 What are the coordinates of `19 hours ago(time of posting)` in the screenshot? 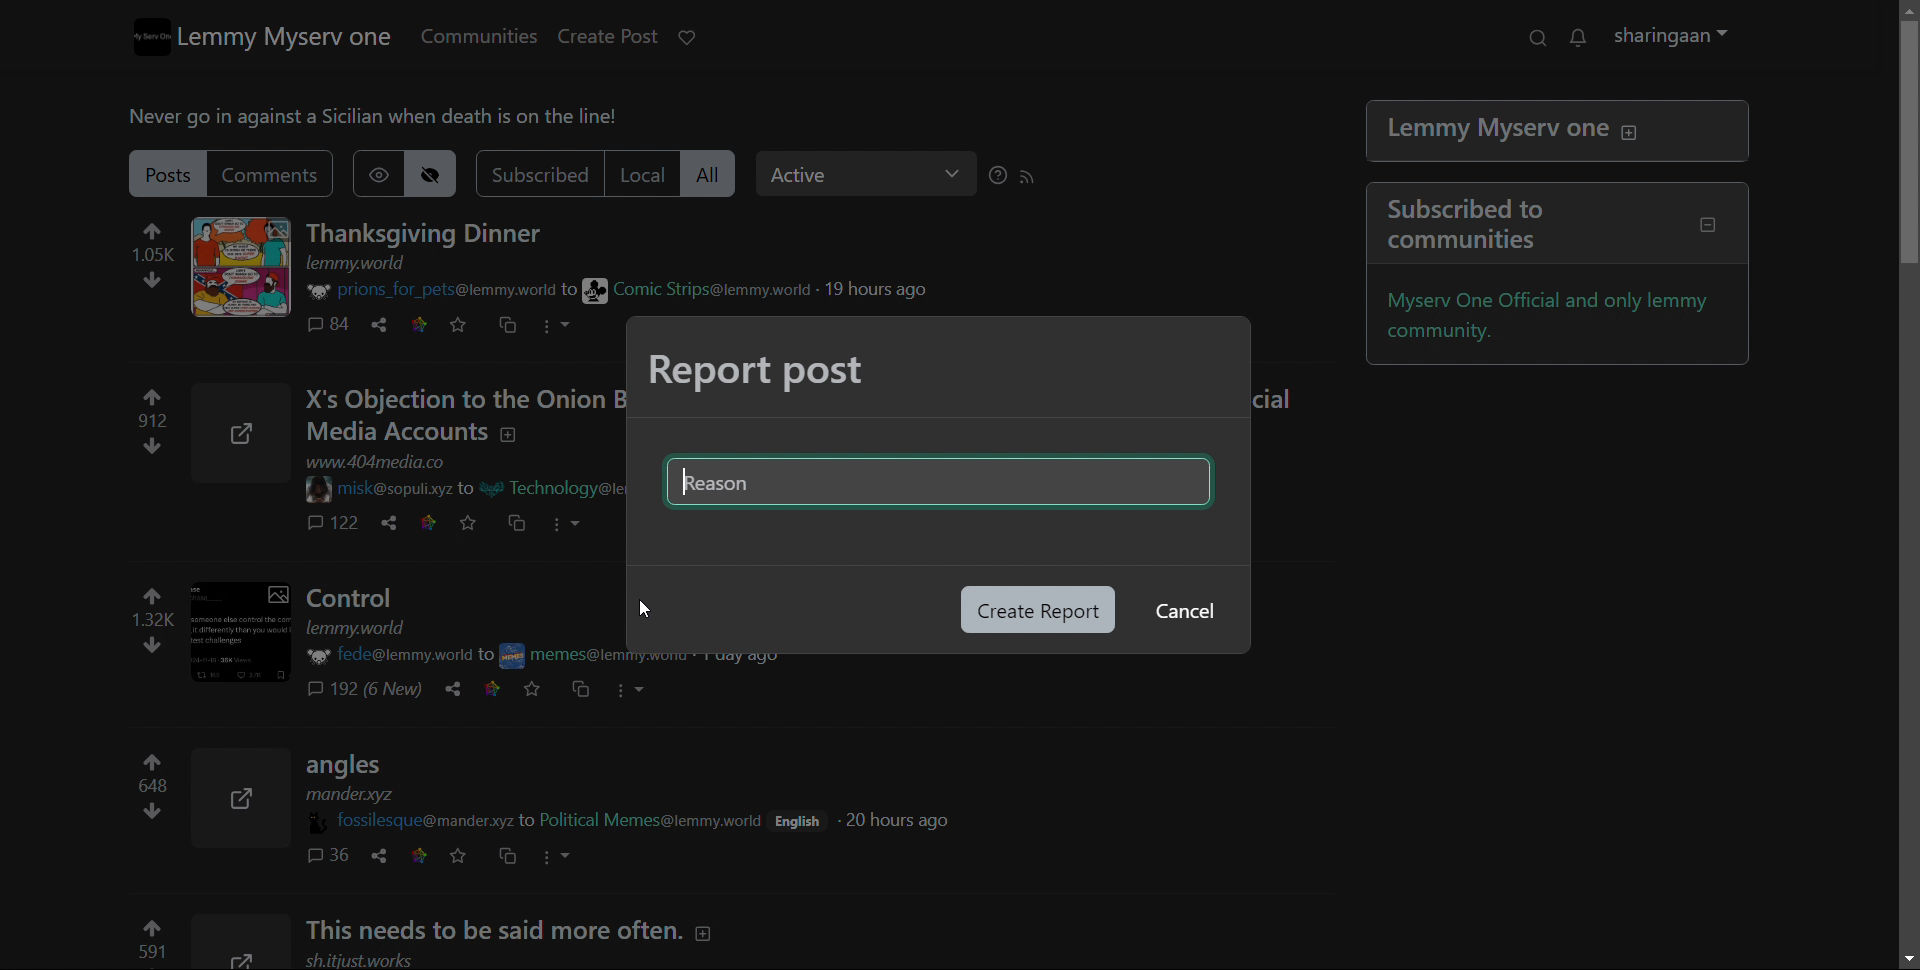 It's located at (888, 288).